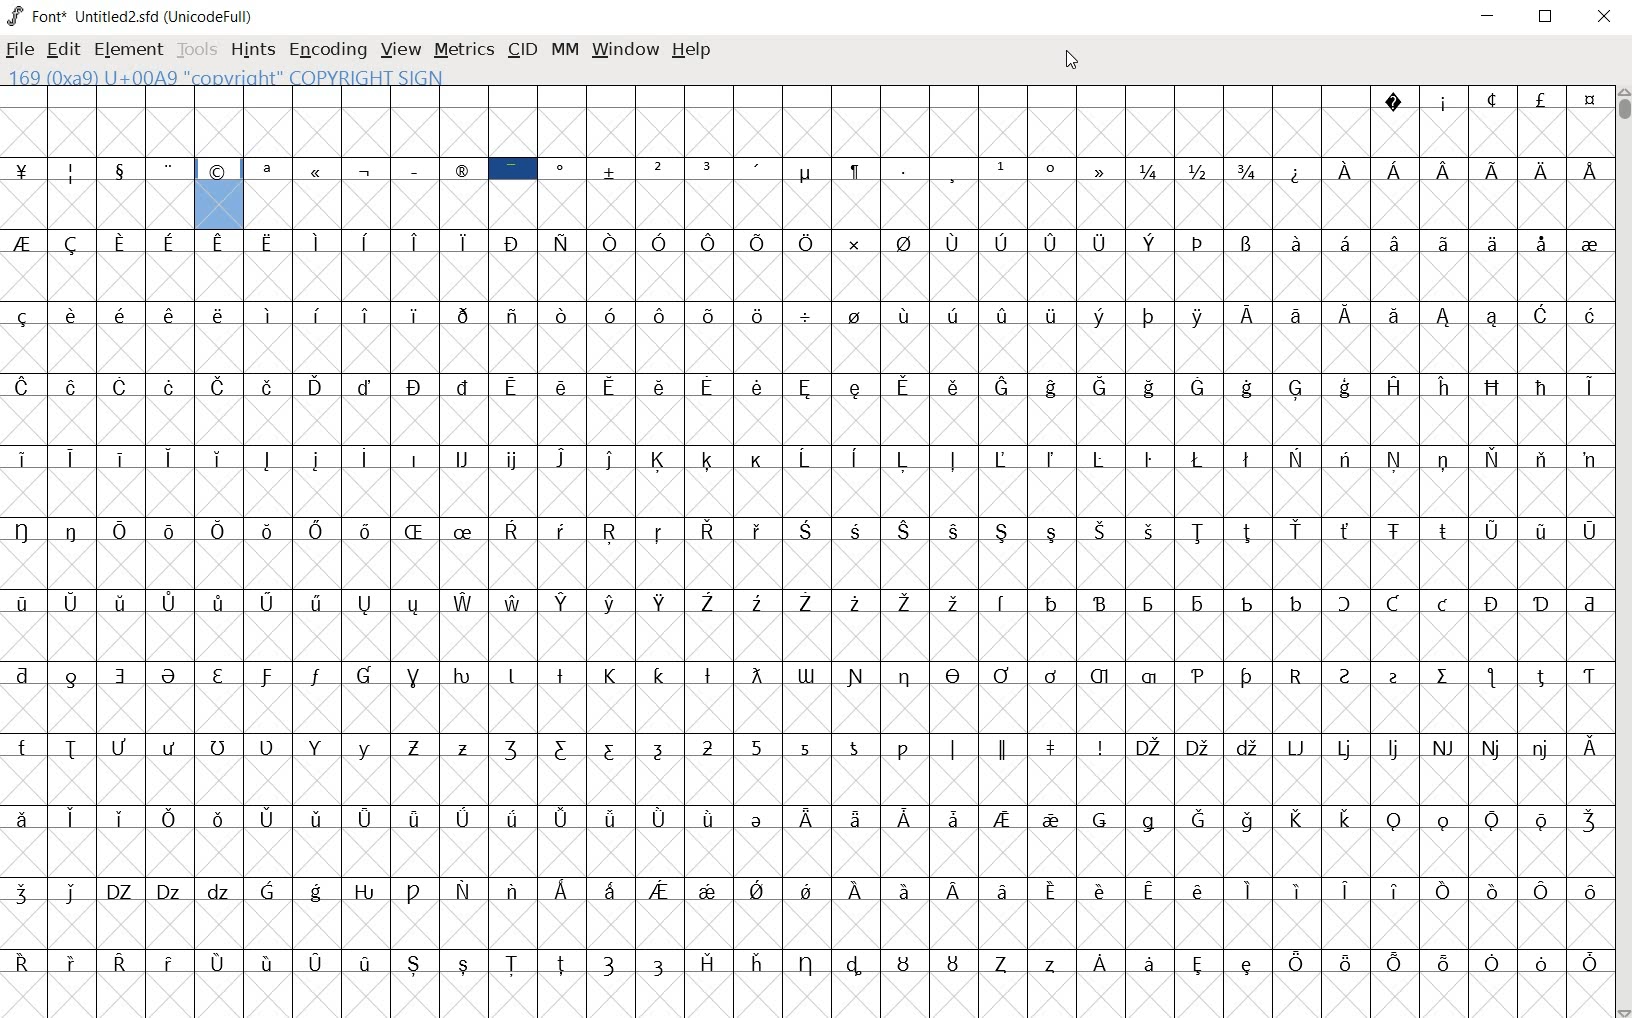 This screenshot has width=1632, height=1018. I want to click on glyphs, so click(806, 625).